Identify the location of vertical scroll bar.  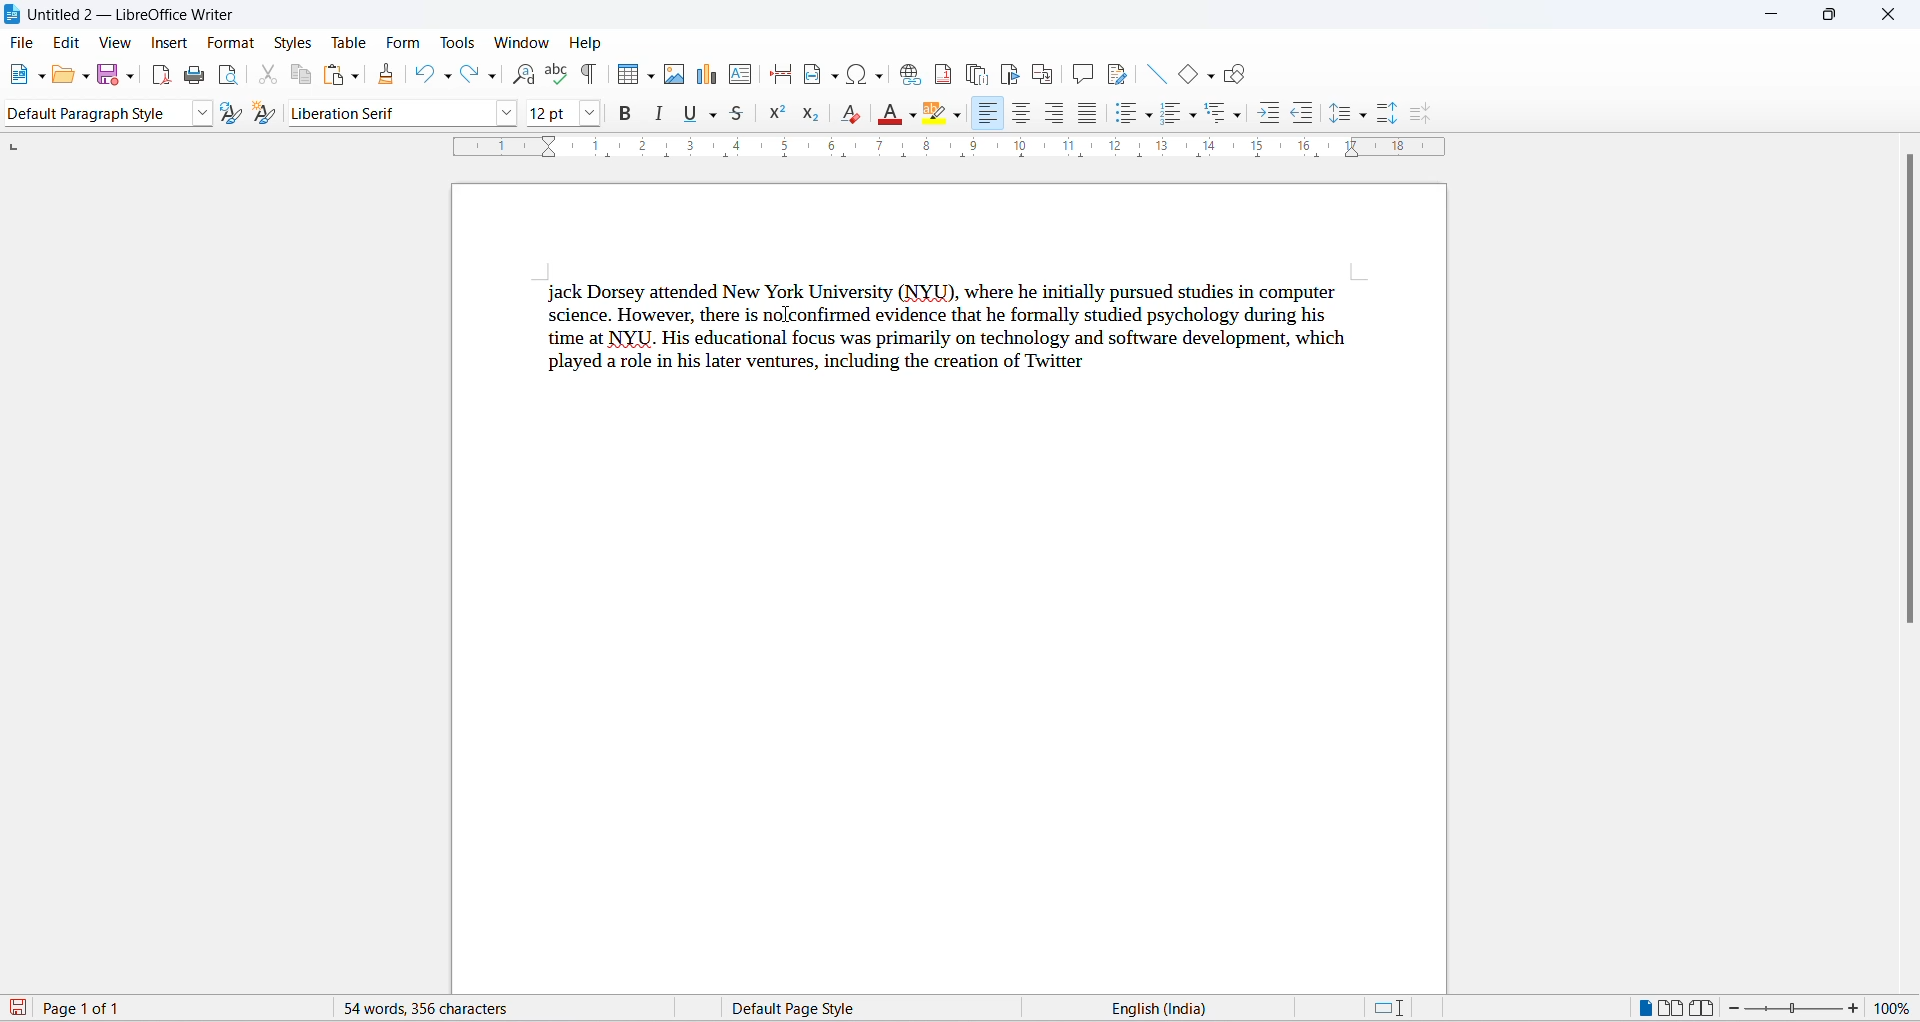
(1910, 402).